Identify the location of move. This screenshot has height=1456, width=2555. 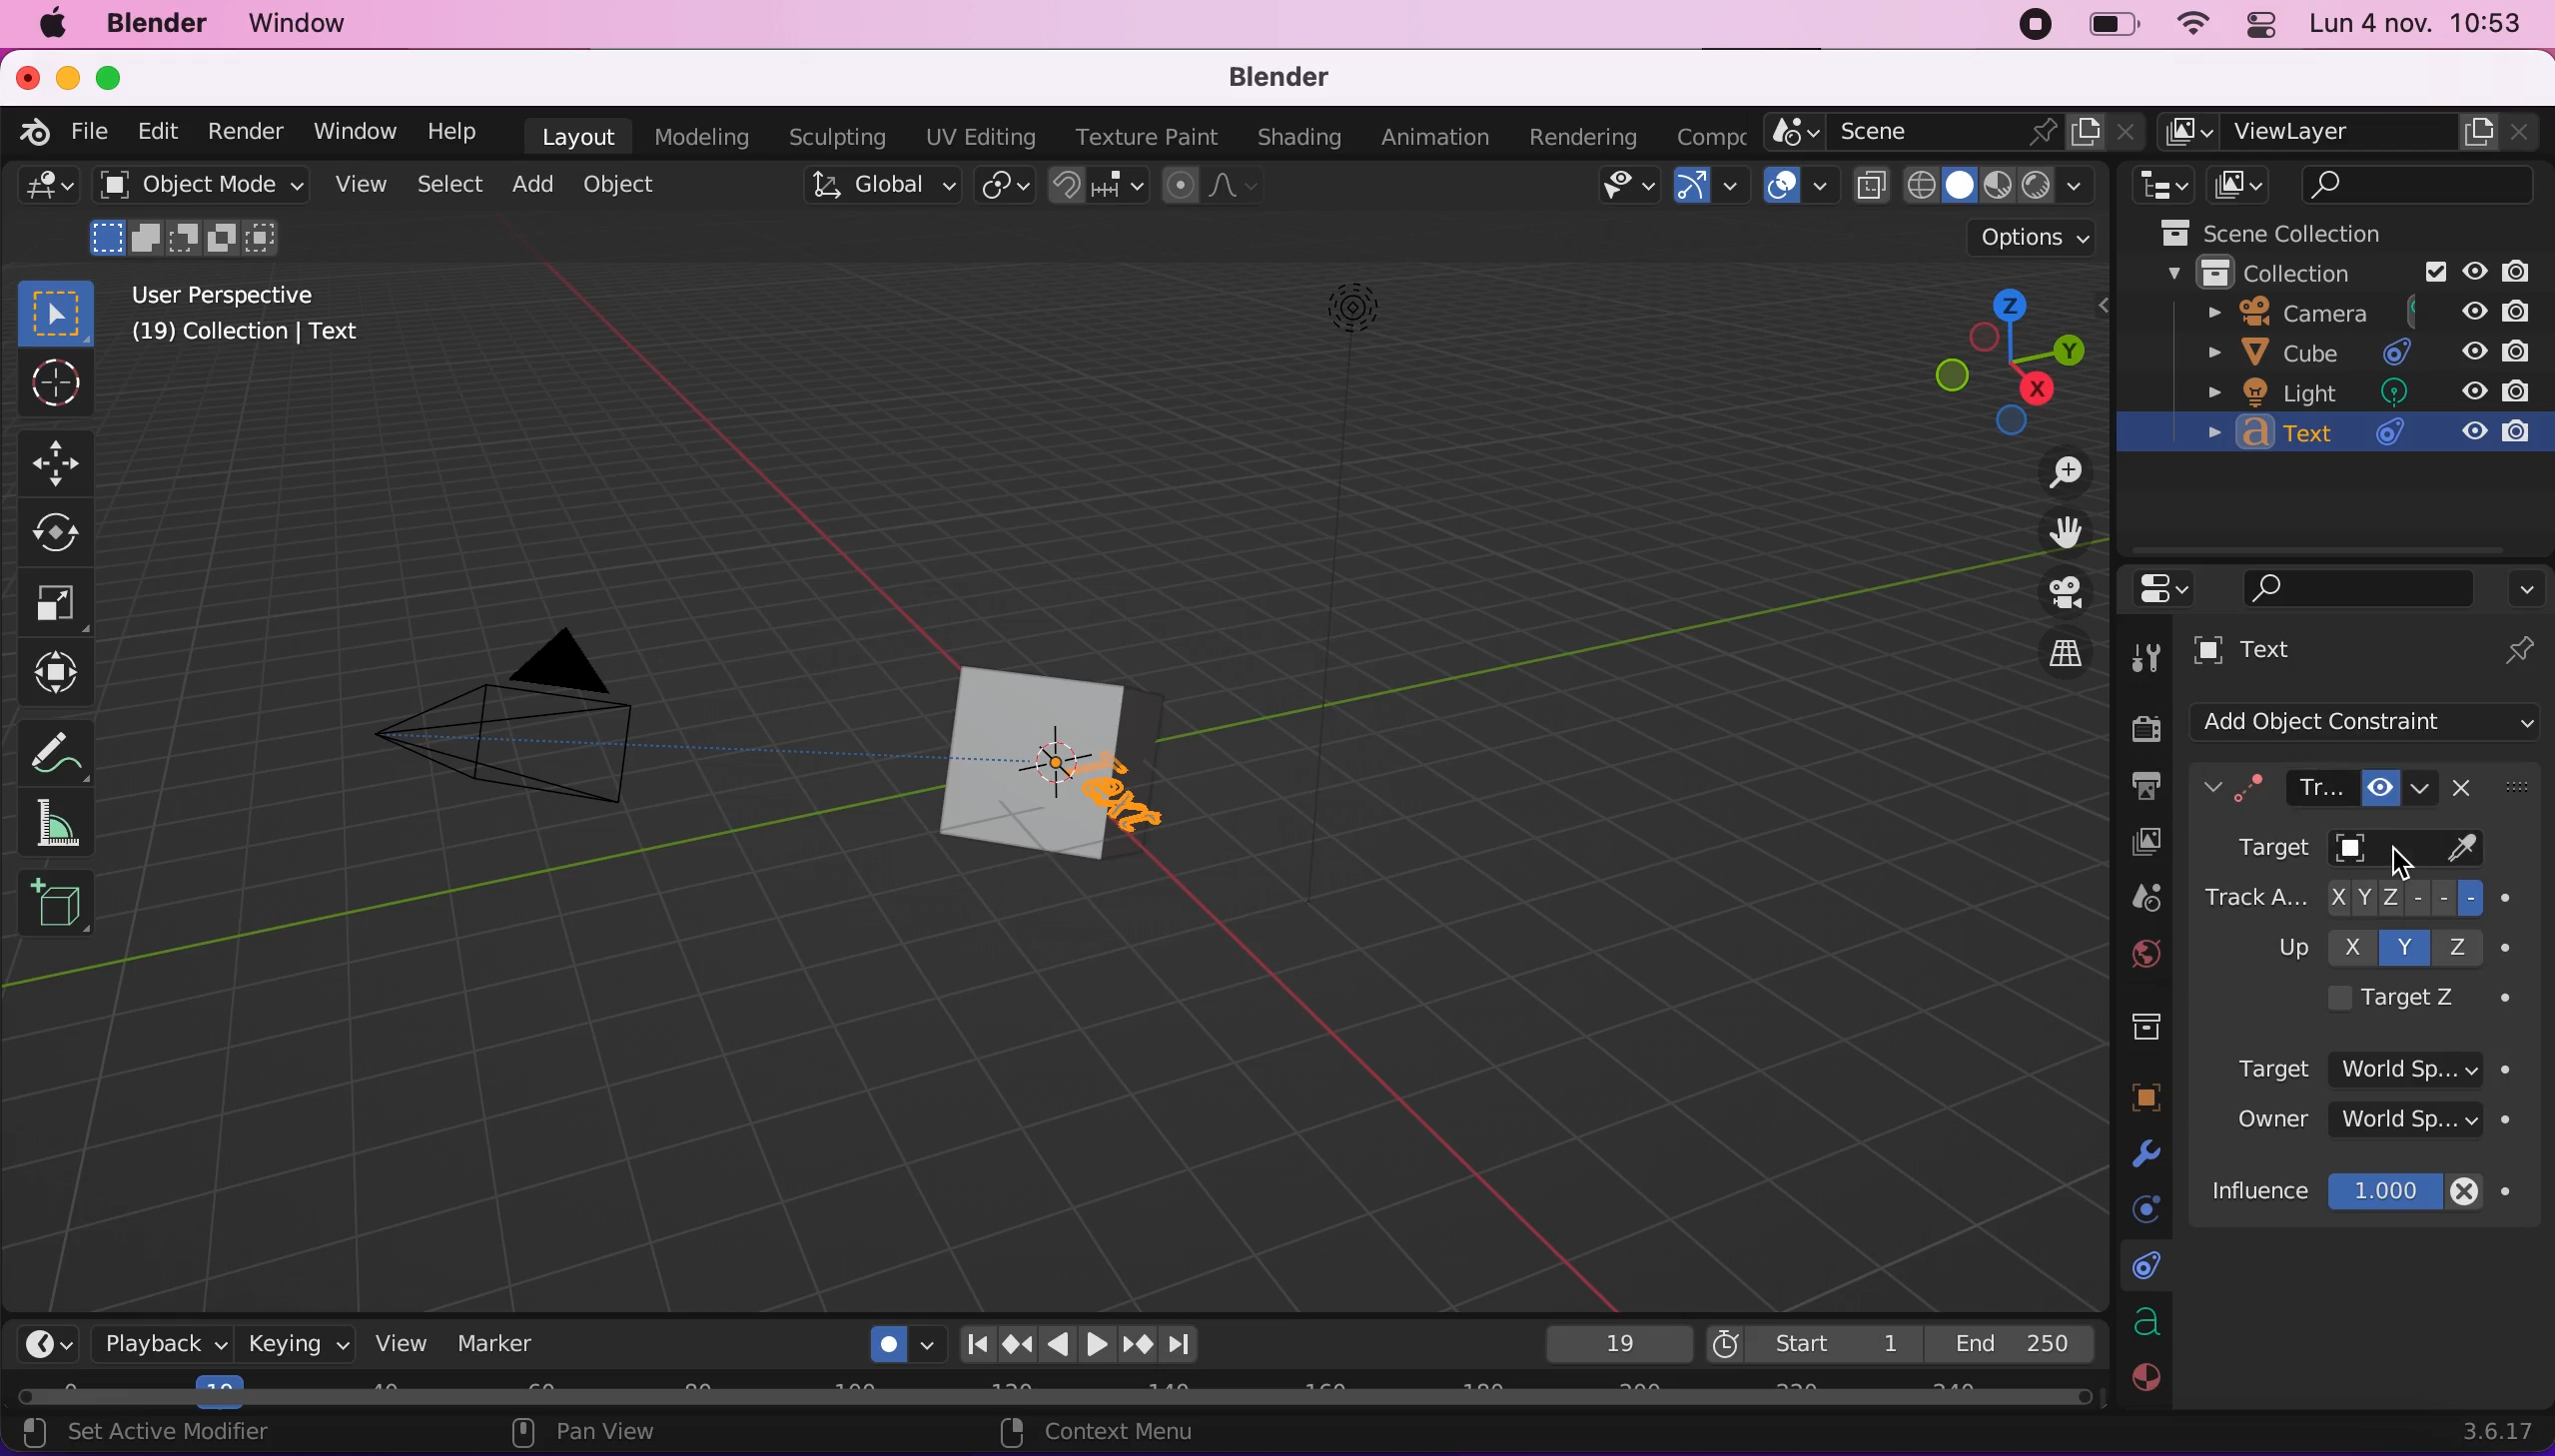
(69, 461).